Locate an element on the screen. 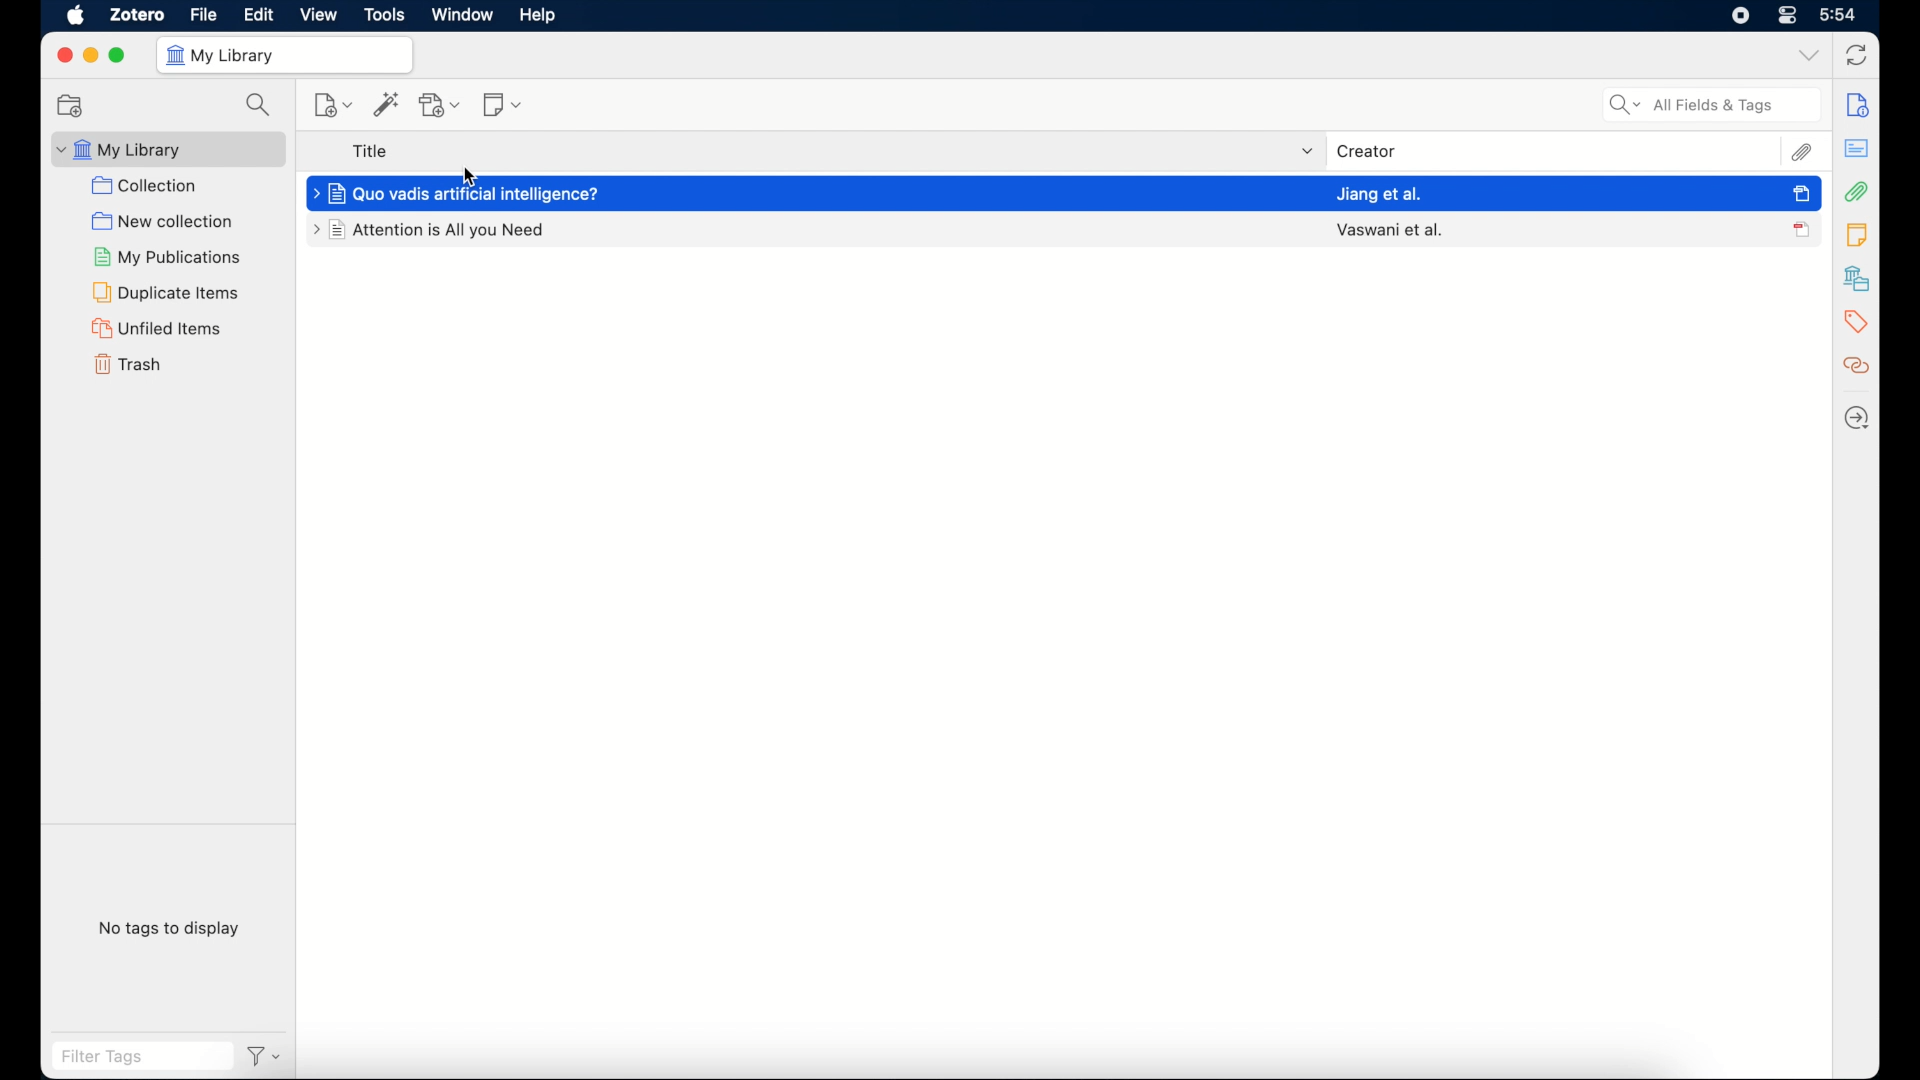 The width and height of the screenshot is (1920, 1080). view is located at coordinates (320, 15).